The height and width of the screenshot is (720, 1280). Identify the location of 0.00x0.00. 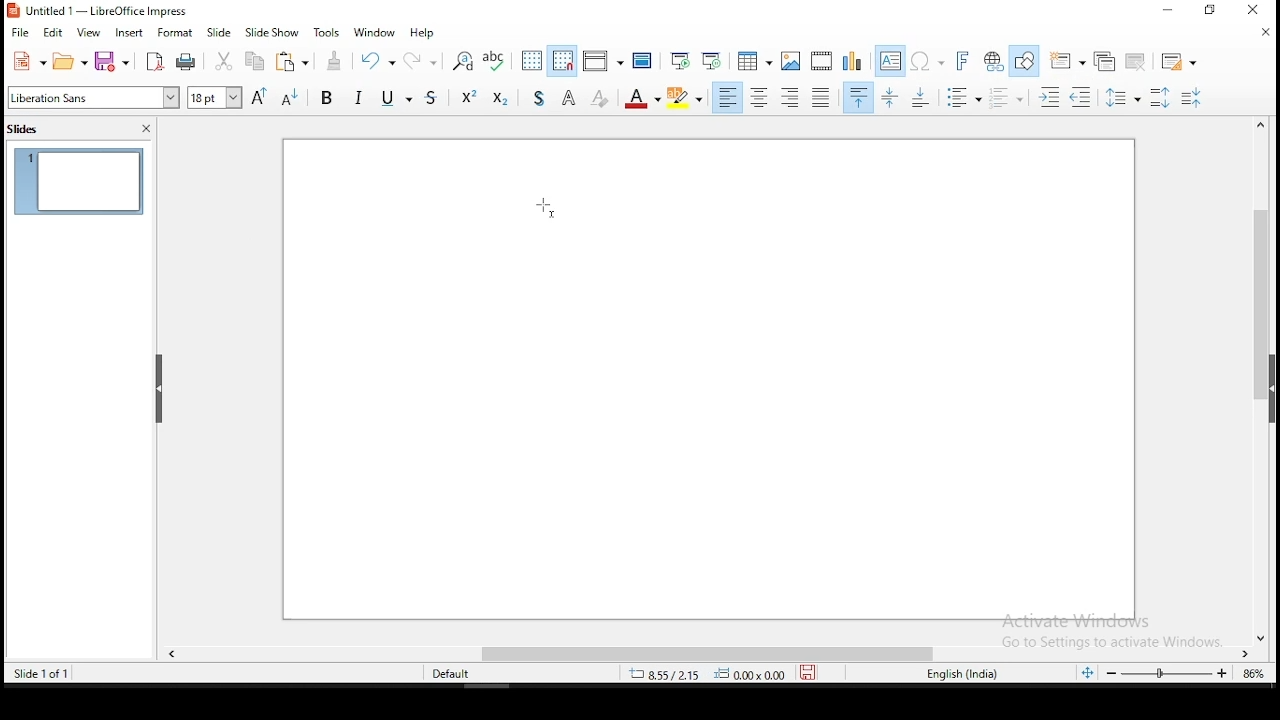
(749, 674).